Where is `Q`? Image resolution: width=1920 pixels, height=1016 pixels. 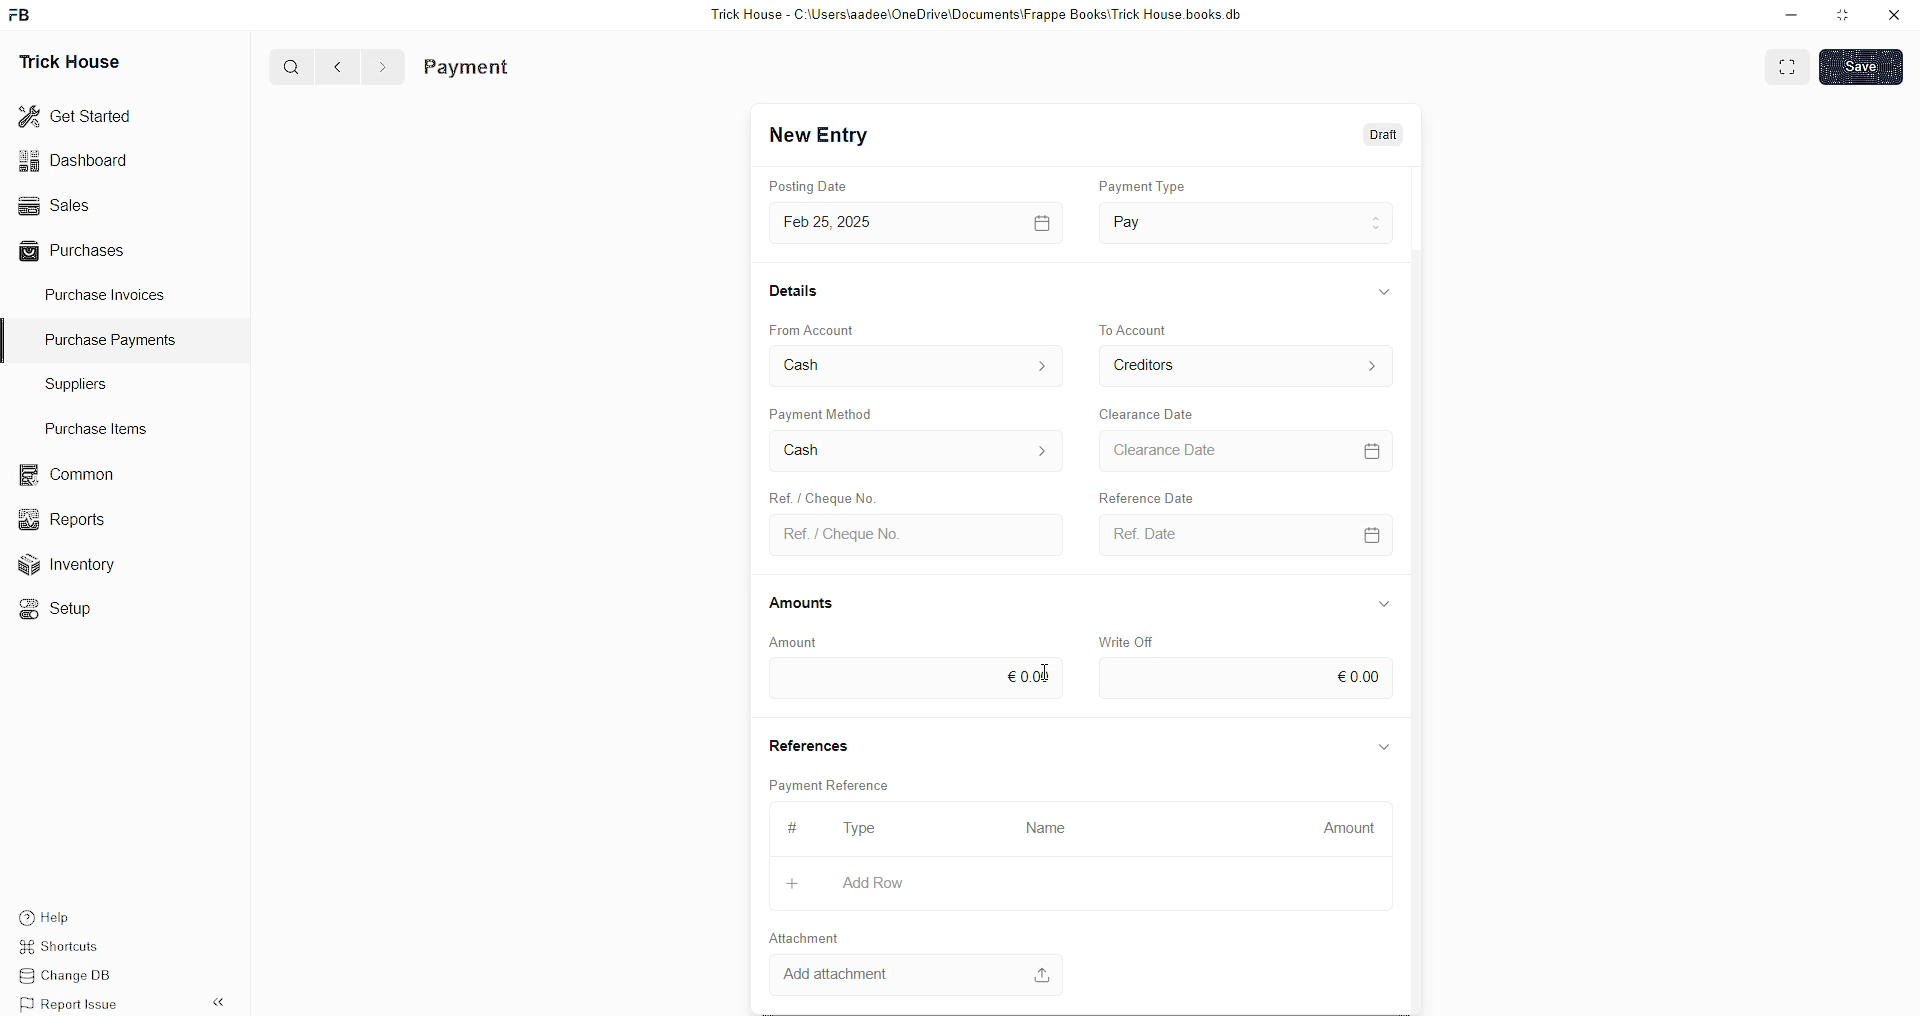 Q is located at coordinates (284, 65).